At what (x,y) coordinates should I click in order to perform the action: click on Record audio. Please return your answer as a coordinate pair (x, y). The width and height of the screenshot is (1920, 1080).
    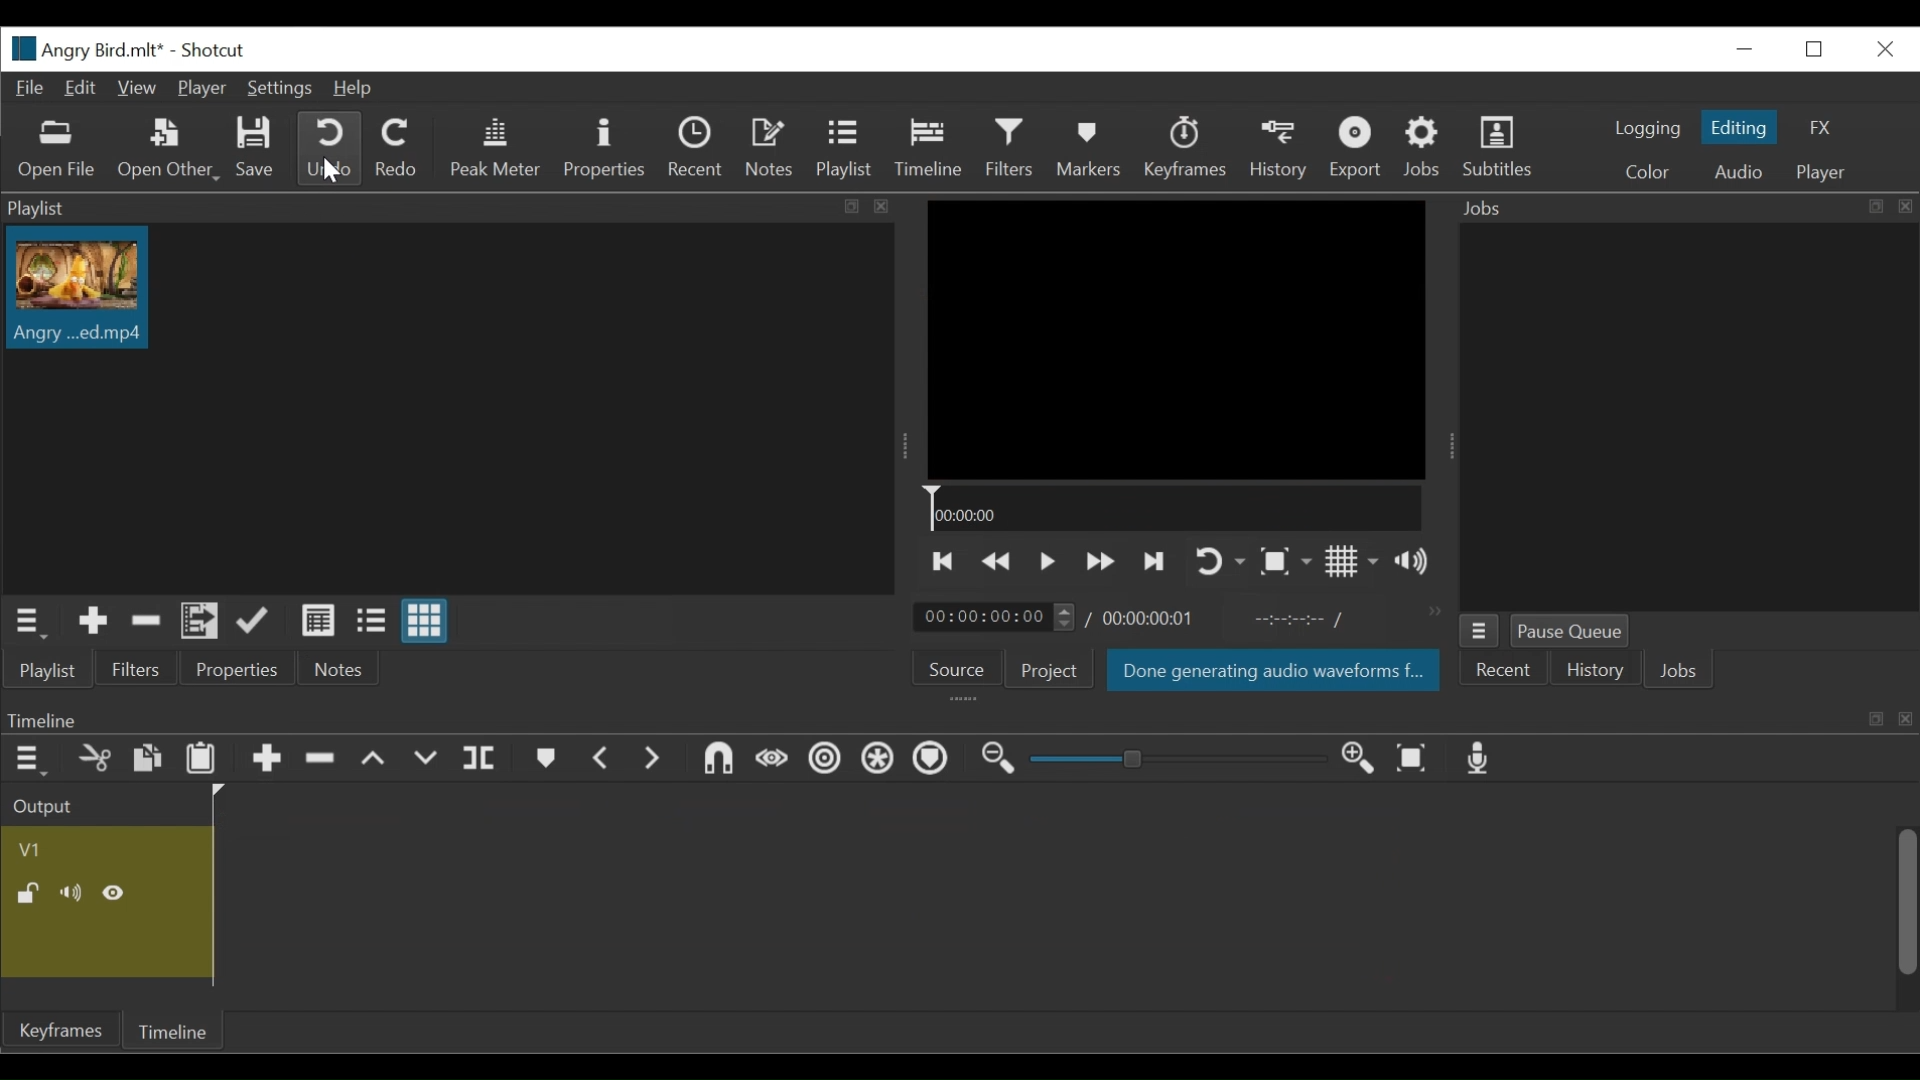
    Looking at the image, I should click on (1483, 760).